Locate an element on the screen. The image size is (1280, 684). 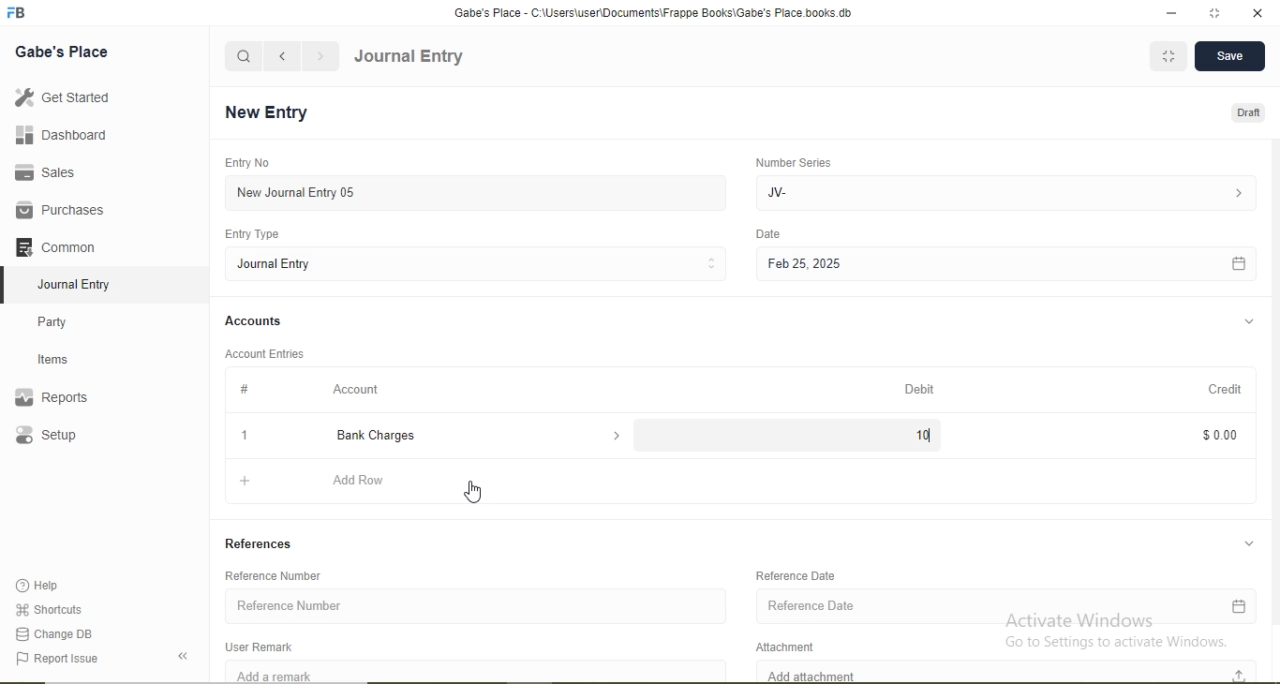
Gabe's Place is located at coordinates (64, 51).